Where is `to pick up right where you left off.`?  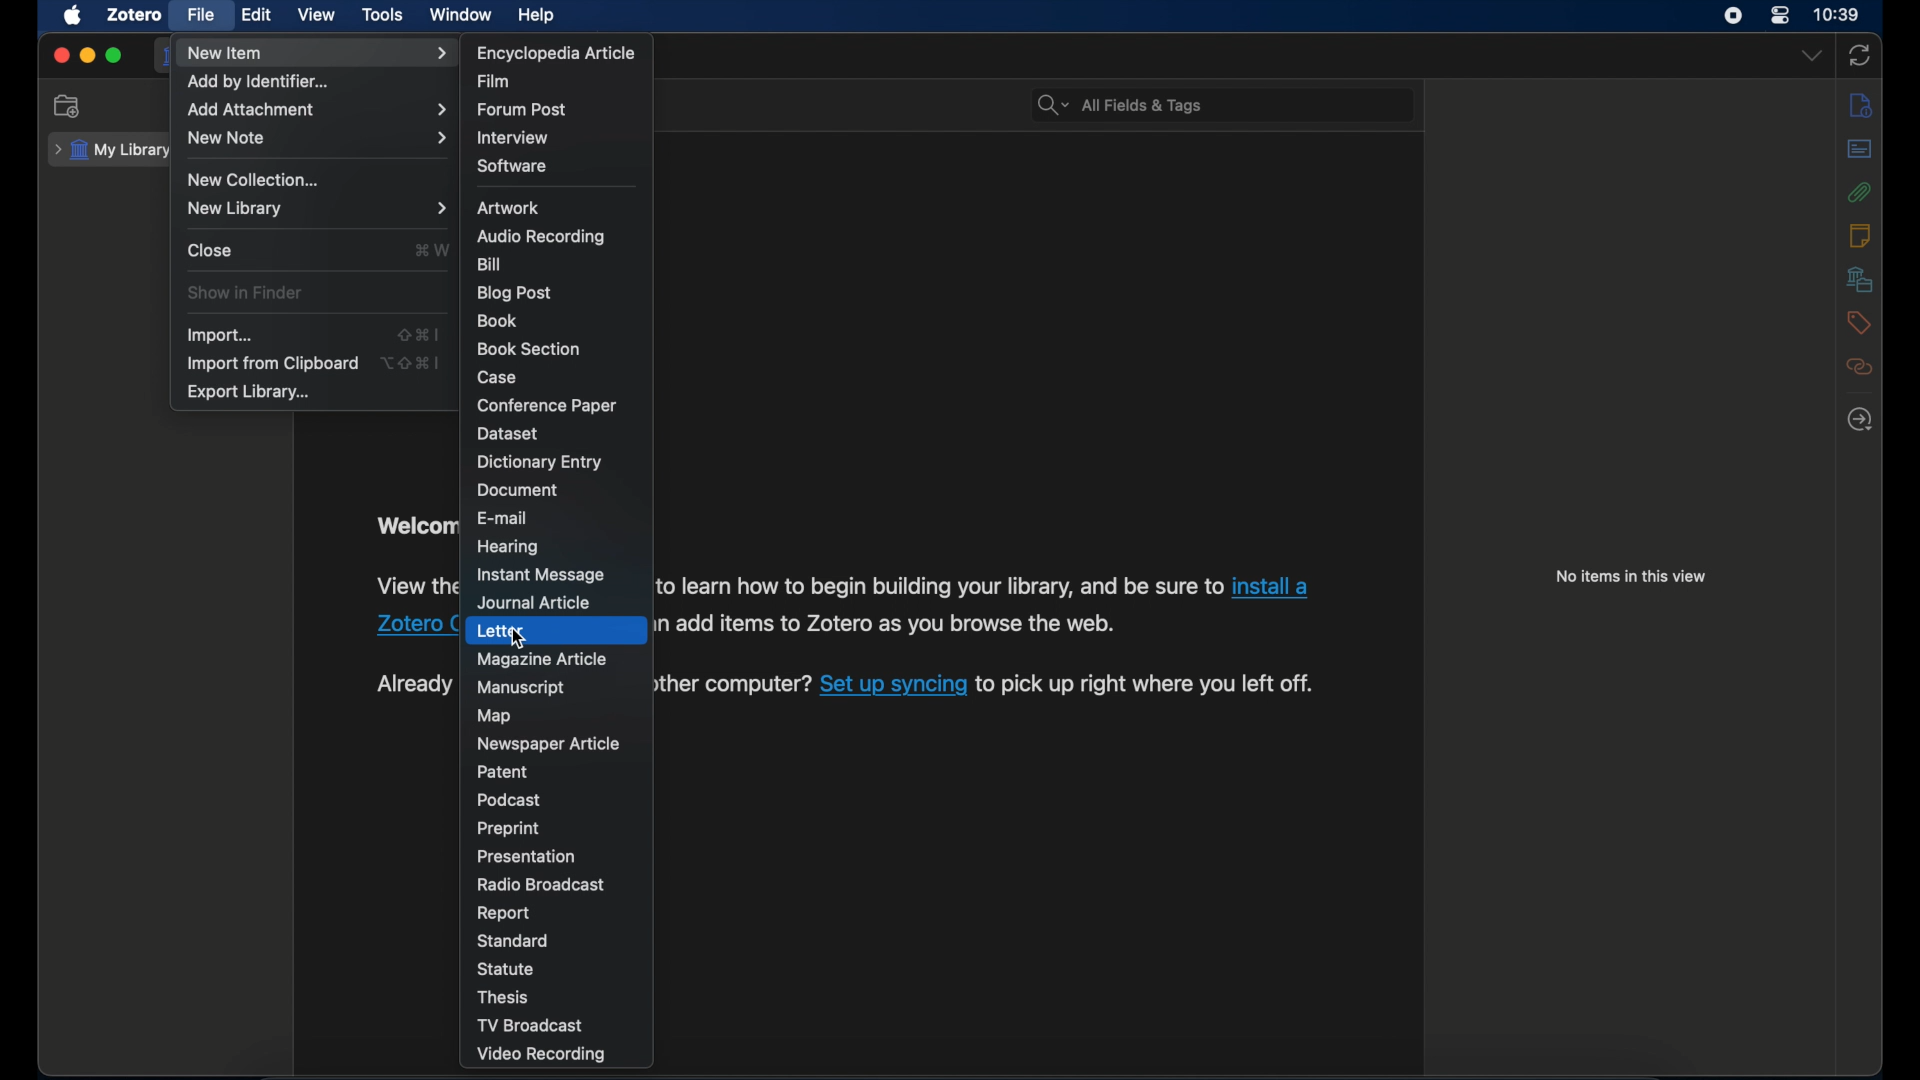
to pick up right where you left off. is located at coordinates (1148, 683).